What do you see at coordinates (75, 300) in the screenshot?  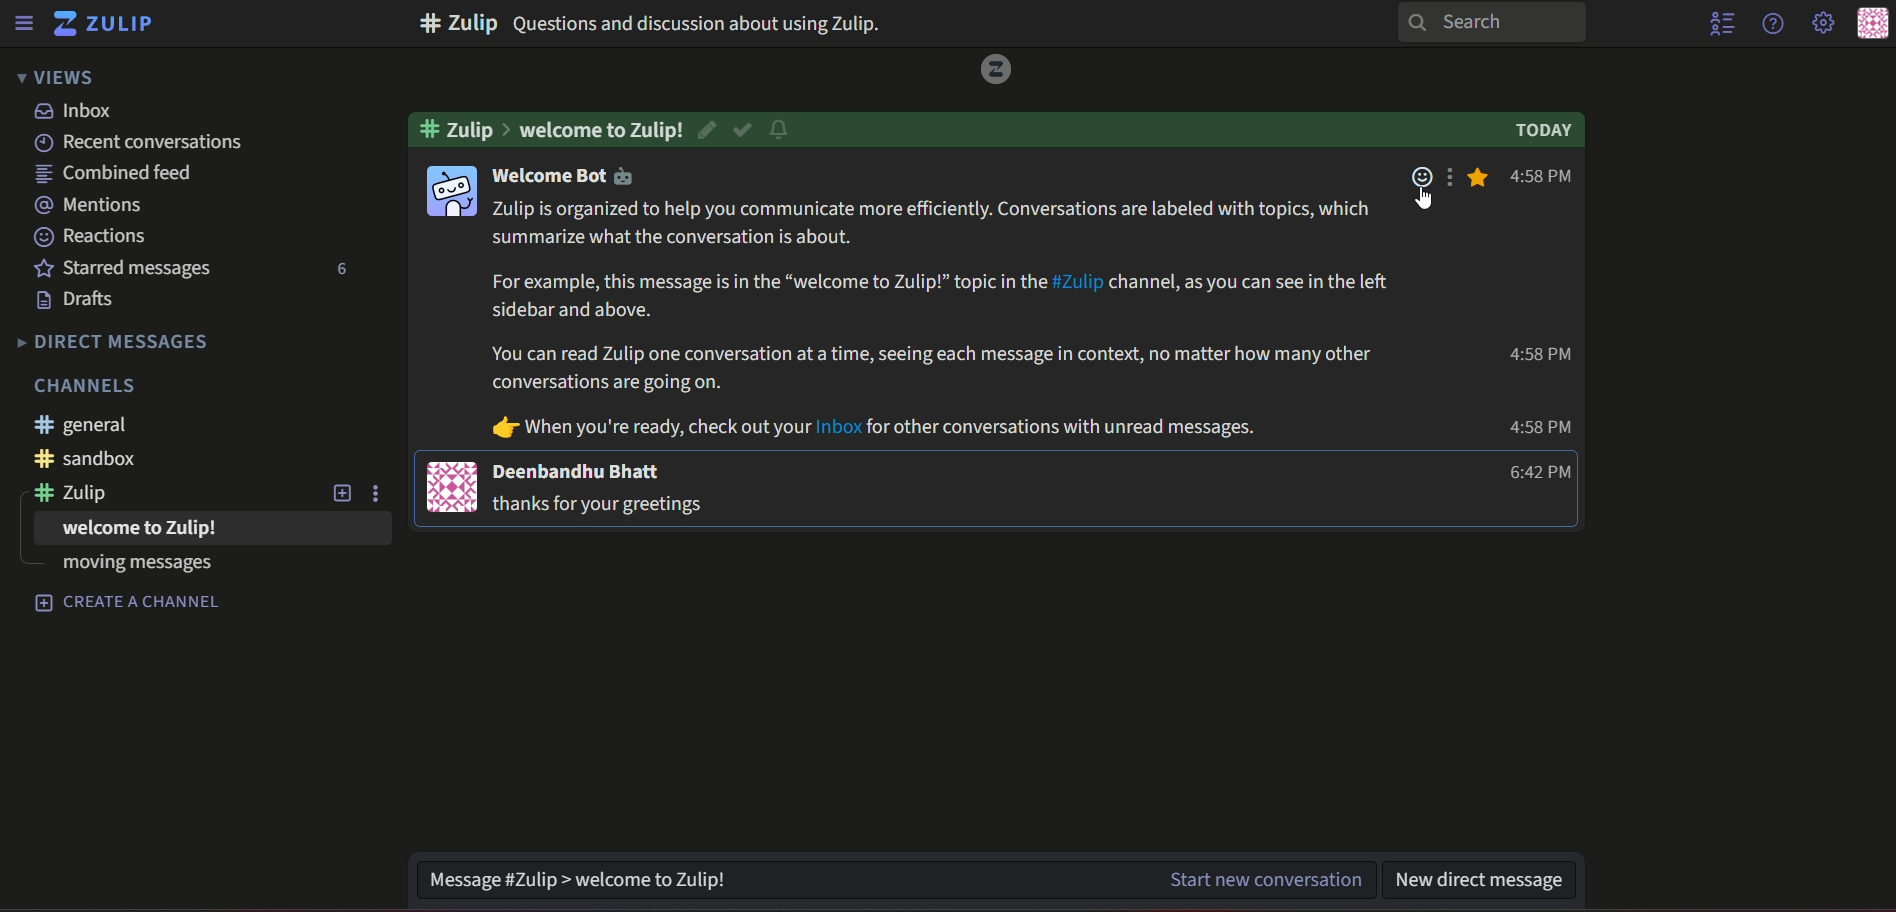 I see `Drafts` at bounding box center [75, 300].